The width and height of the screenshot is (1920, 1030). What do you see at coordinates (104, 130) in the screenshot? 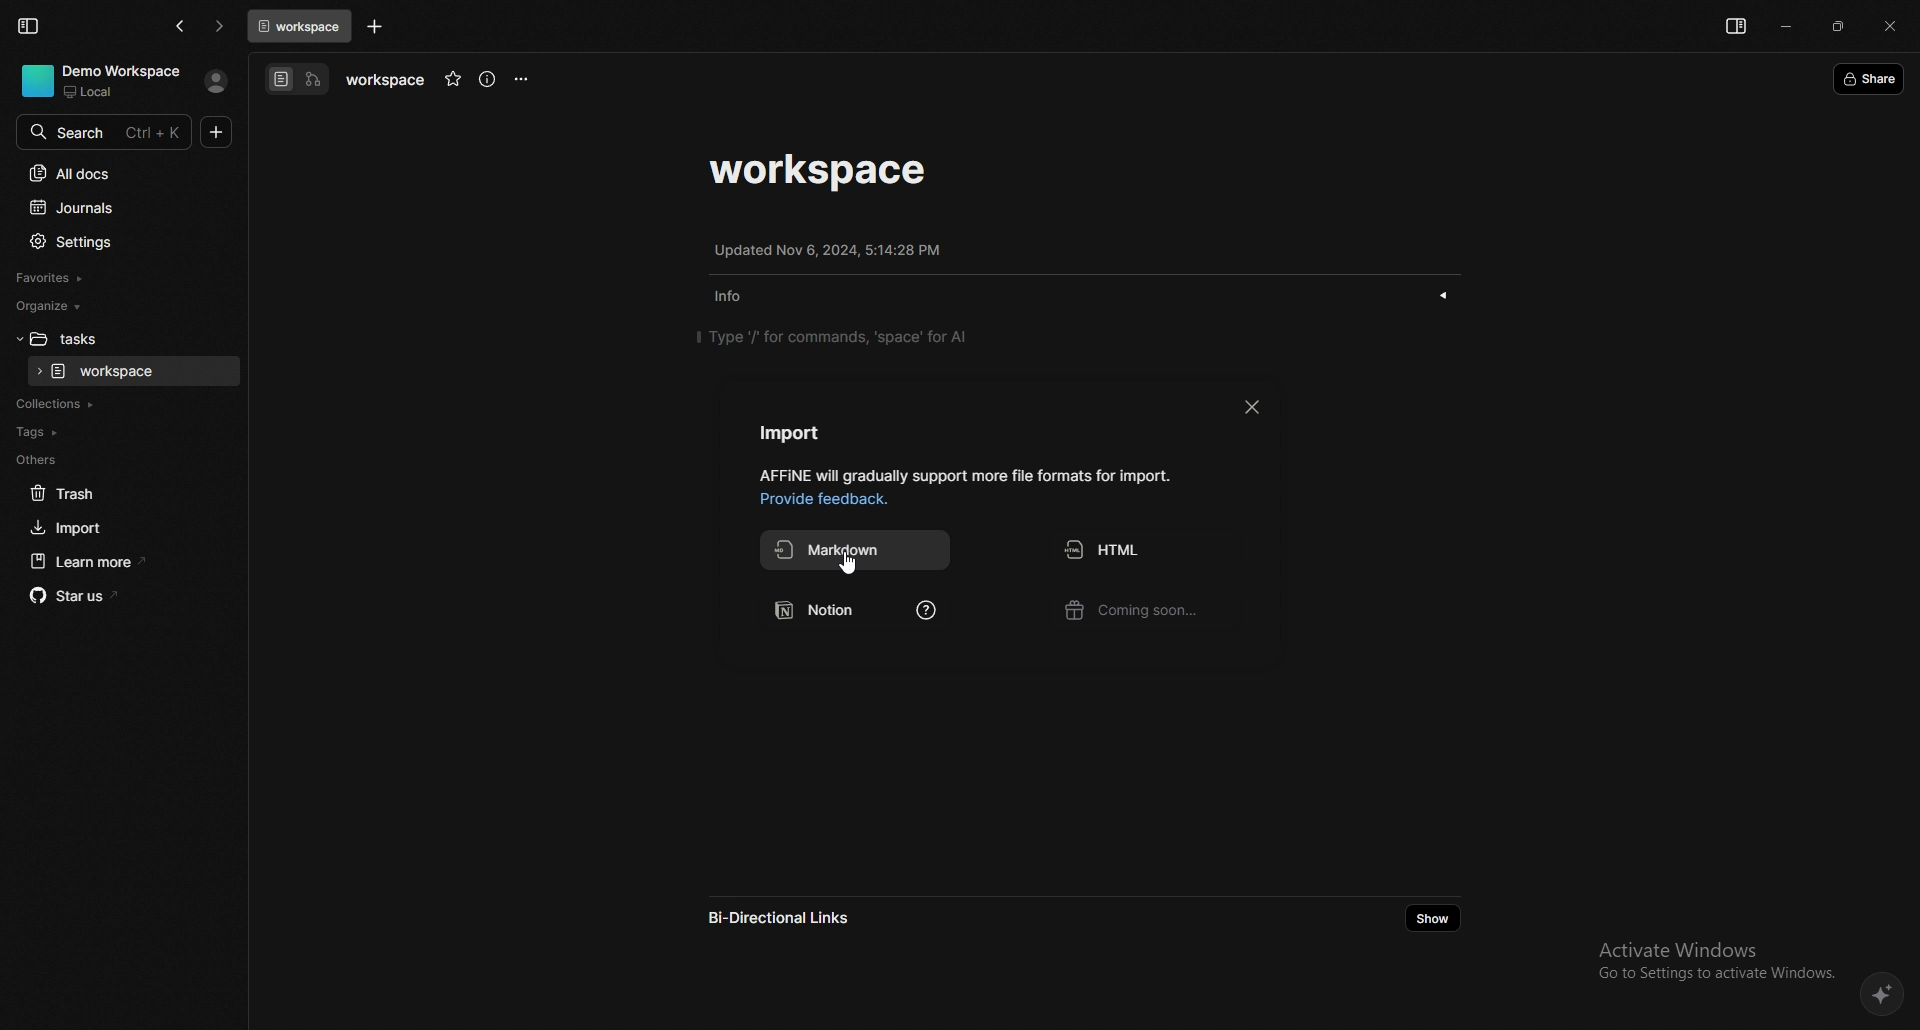
I see `search bar` at bounding box center [104, 130].